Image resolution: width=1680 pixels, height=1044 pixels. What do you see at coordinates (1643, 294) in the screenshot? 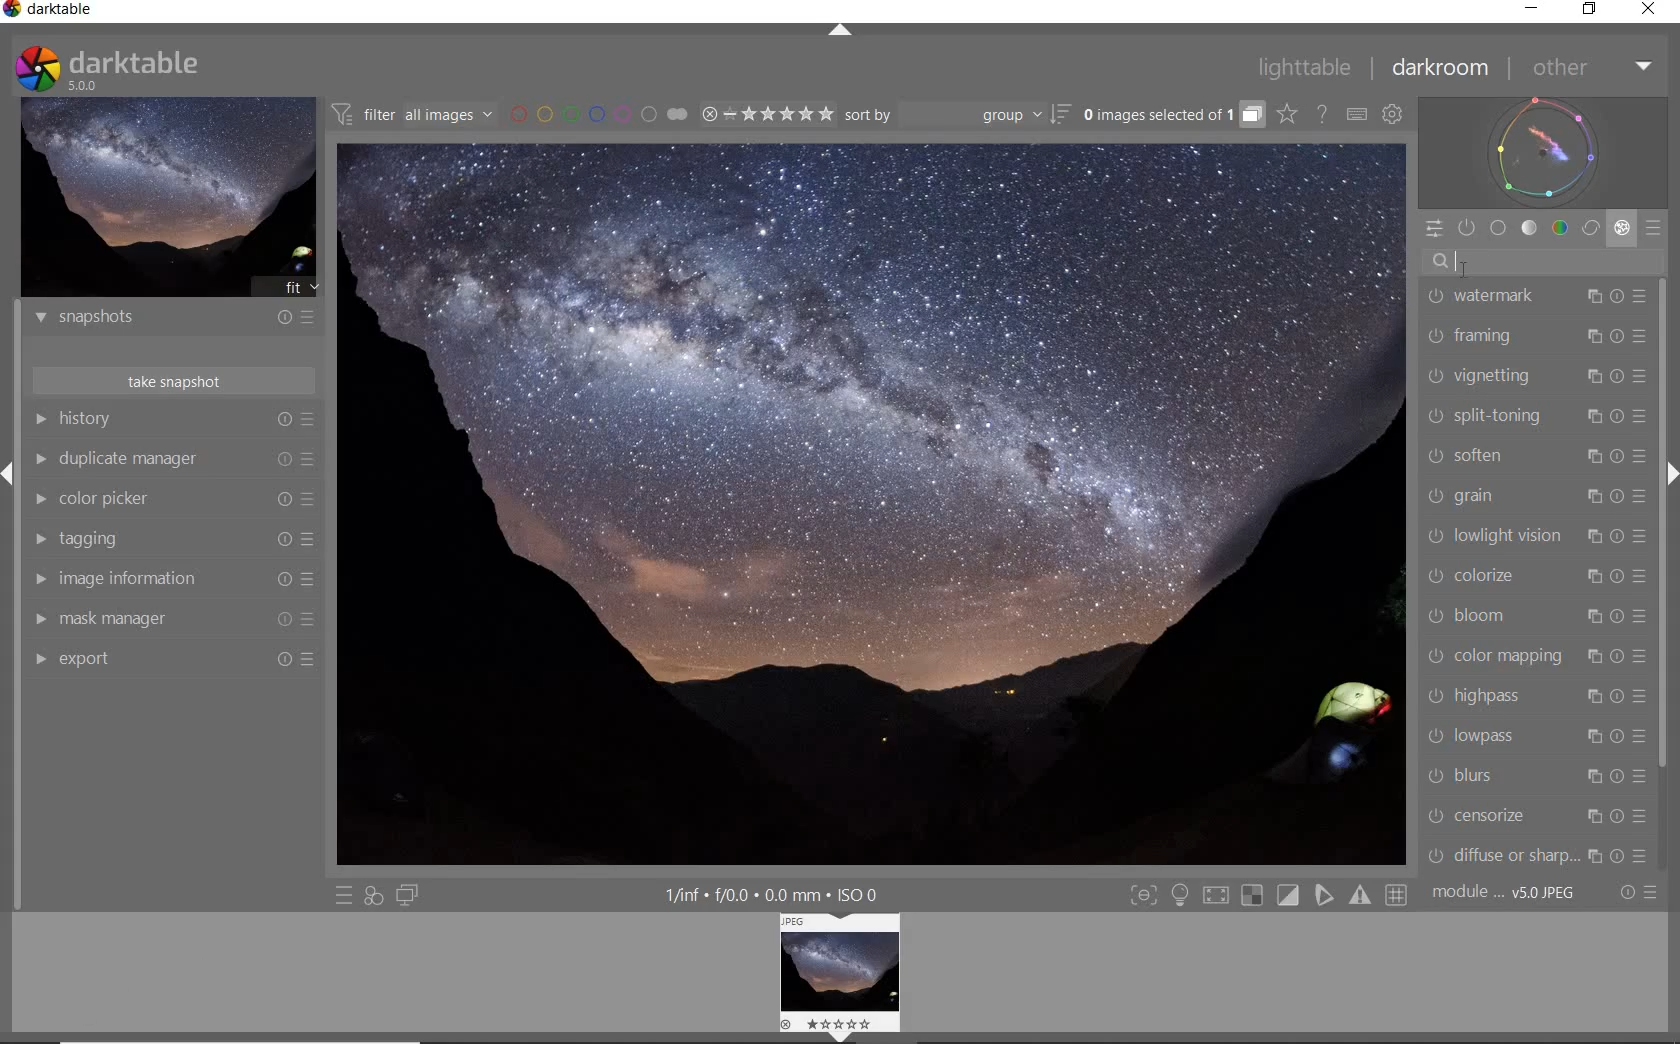
I see `presets` at bounding box center [1643, 294].